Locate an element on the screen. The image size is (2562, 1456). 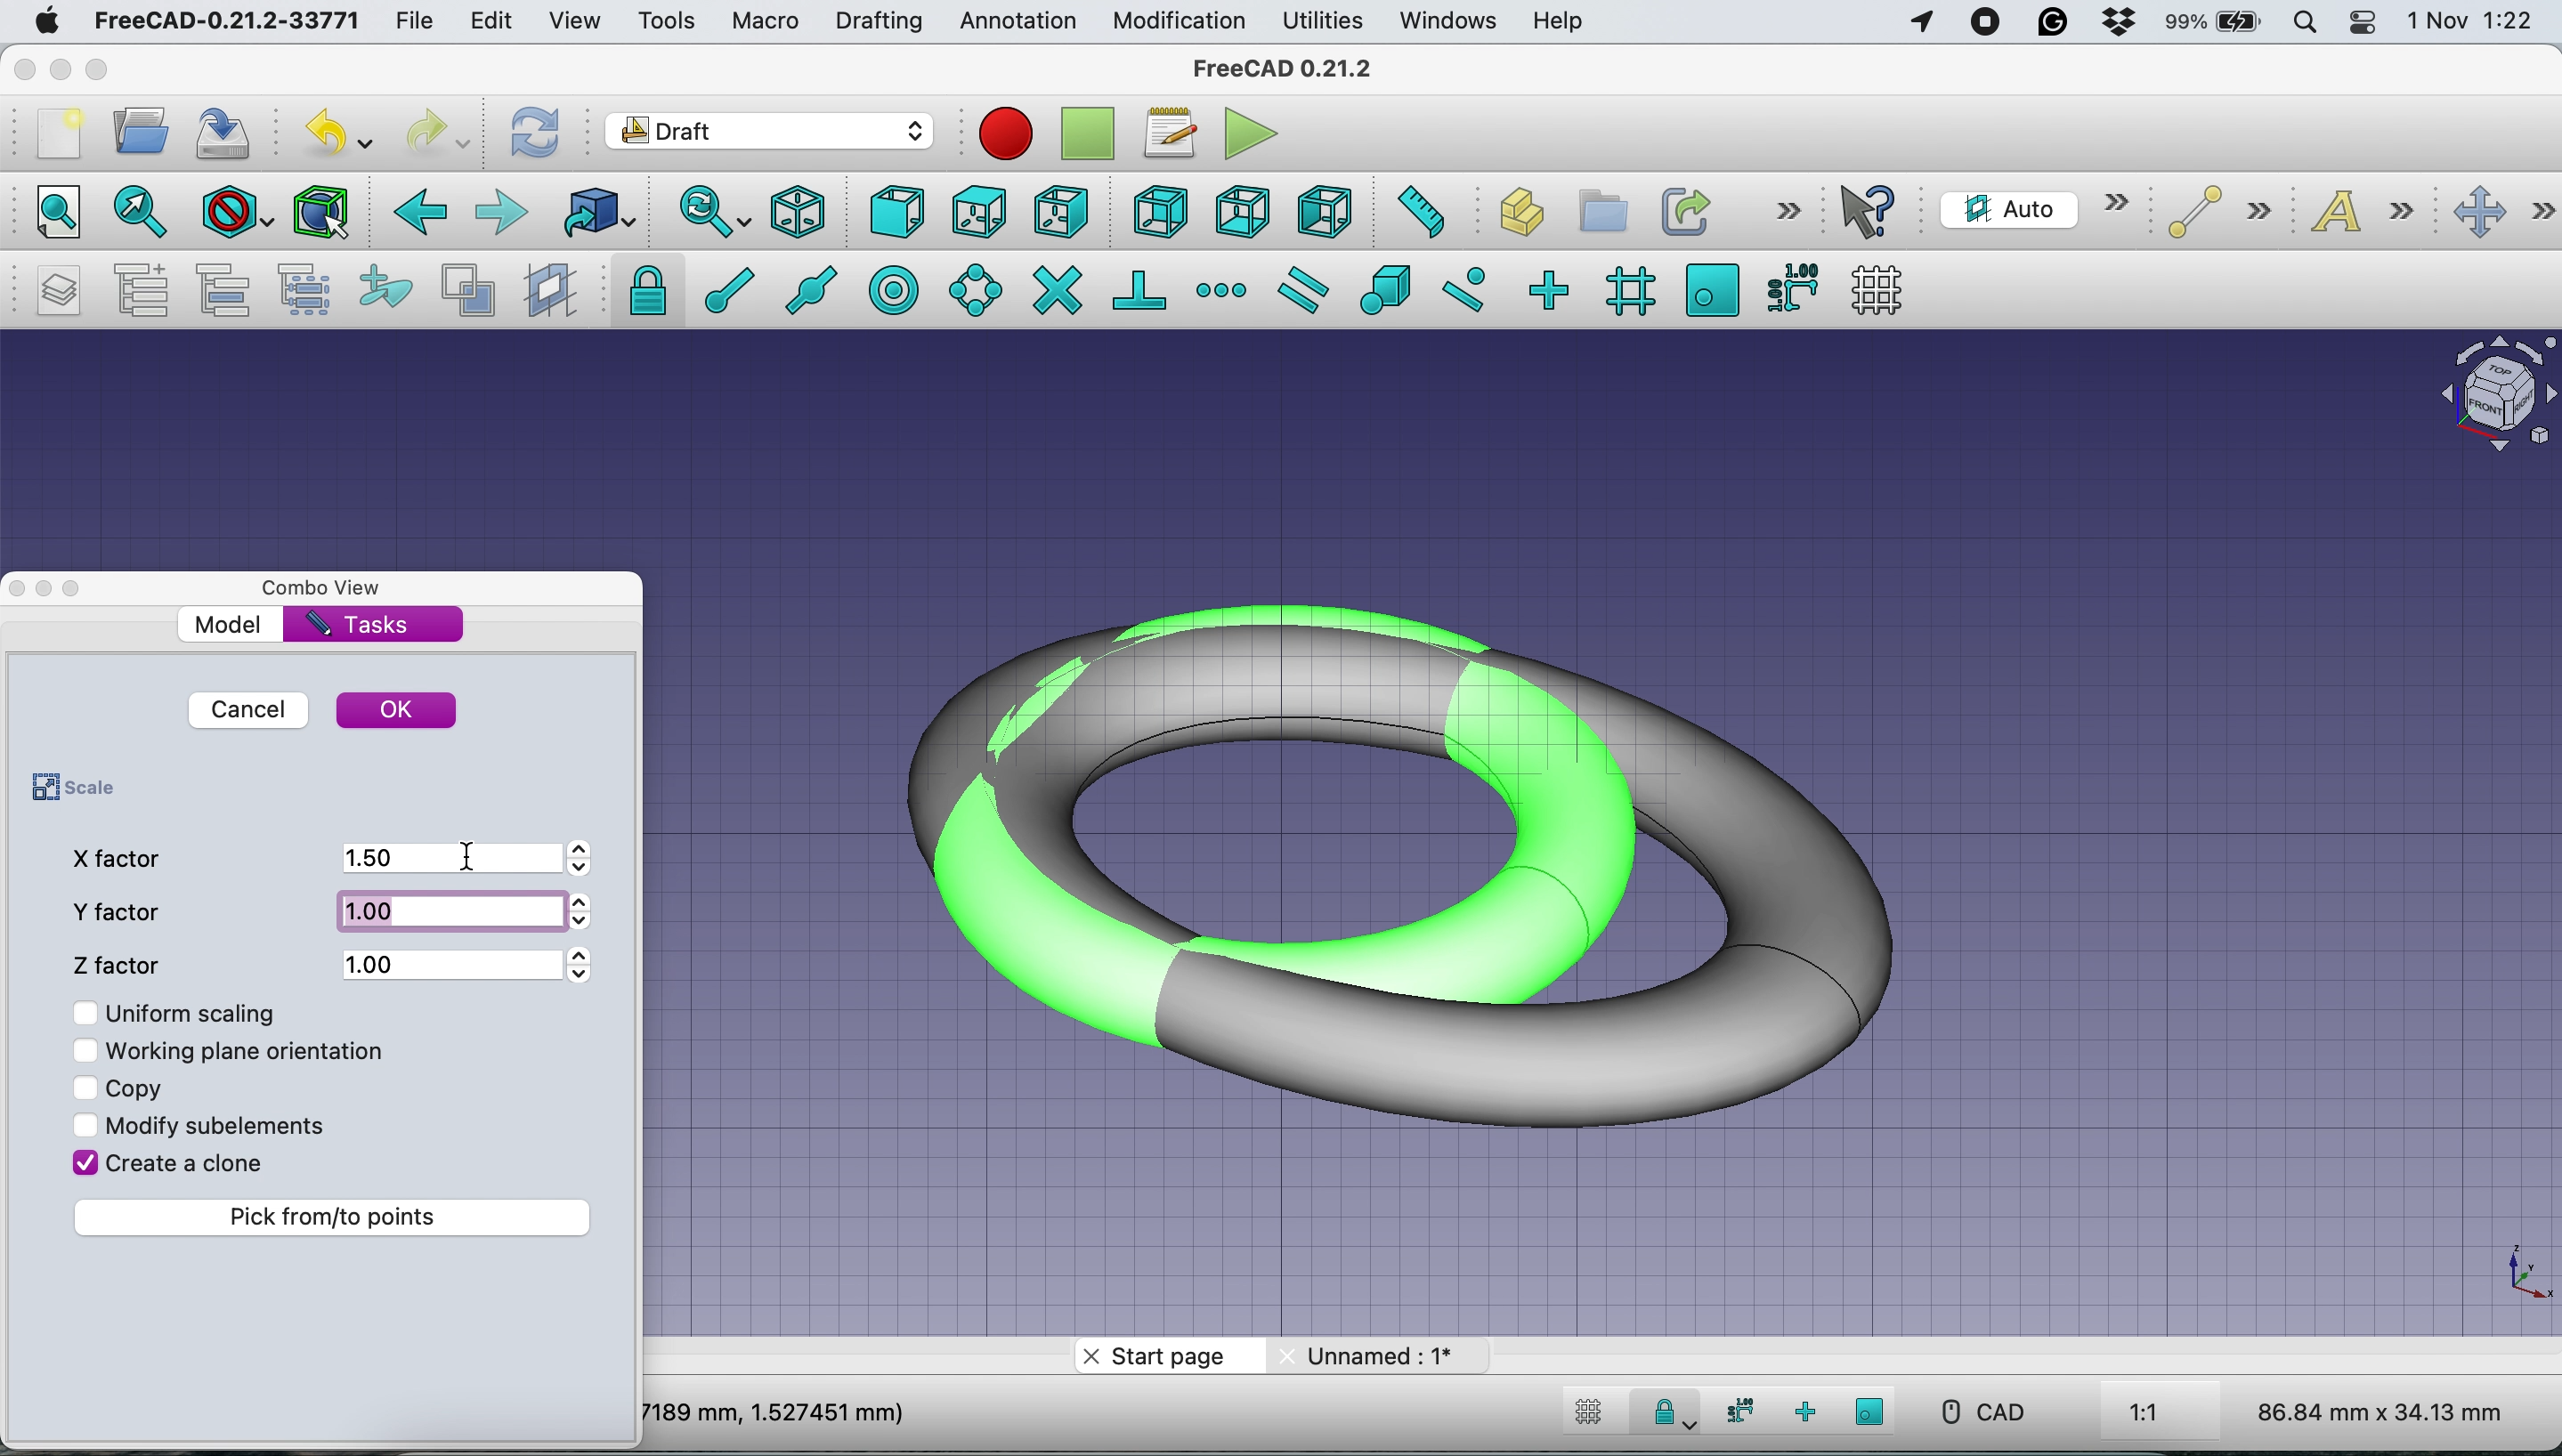
CAD is located at coordinates (1973, 1412).